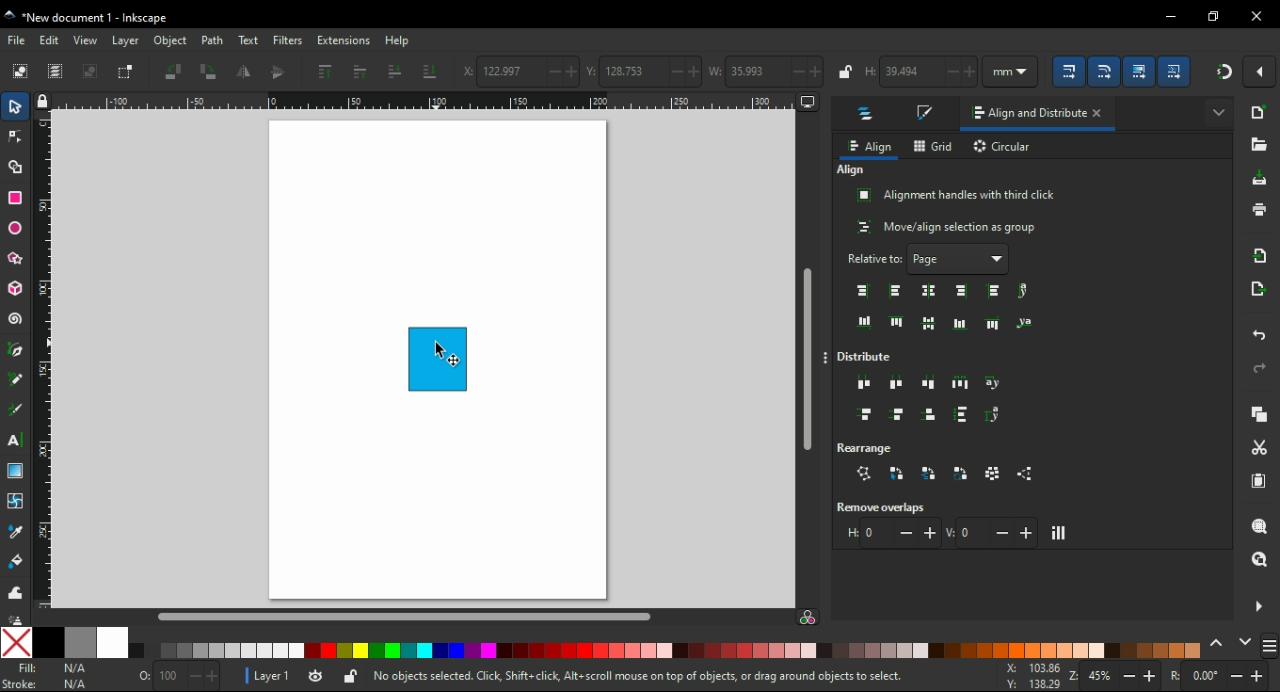 The image size is (1280, 692). Describe the element at coordinates (20, 350) in the screenshot. I see `pen tool` at that location.